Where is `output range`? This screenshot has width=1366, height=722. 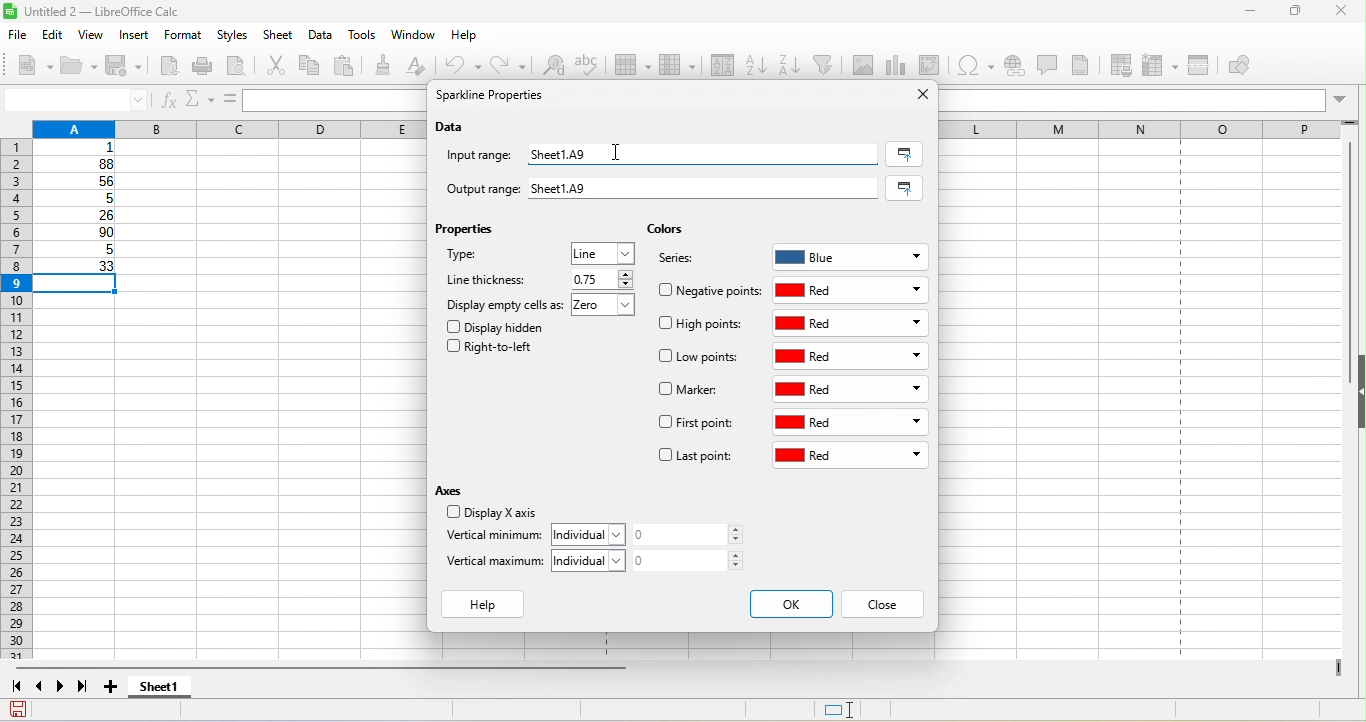 output range is located at coordinates (474, 186).